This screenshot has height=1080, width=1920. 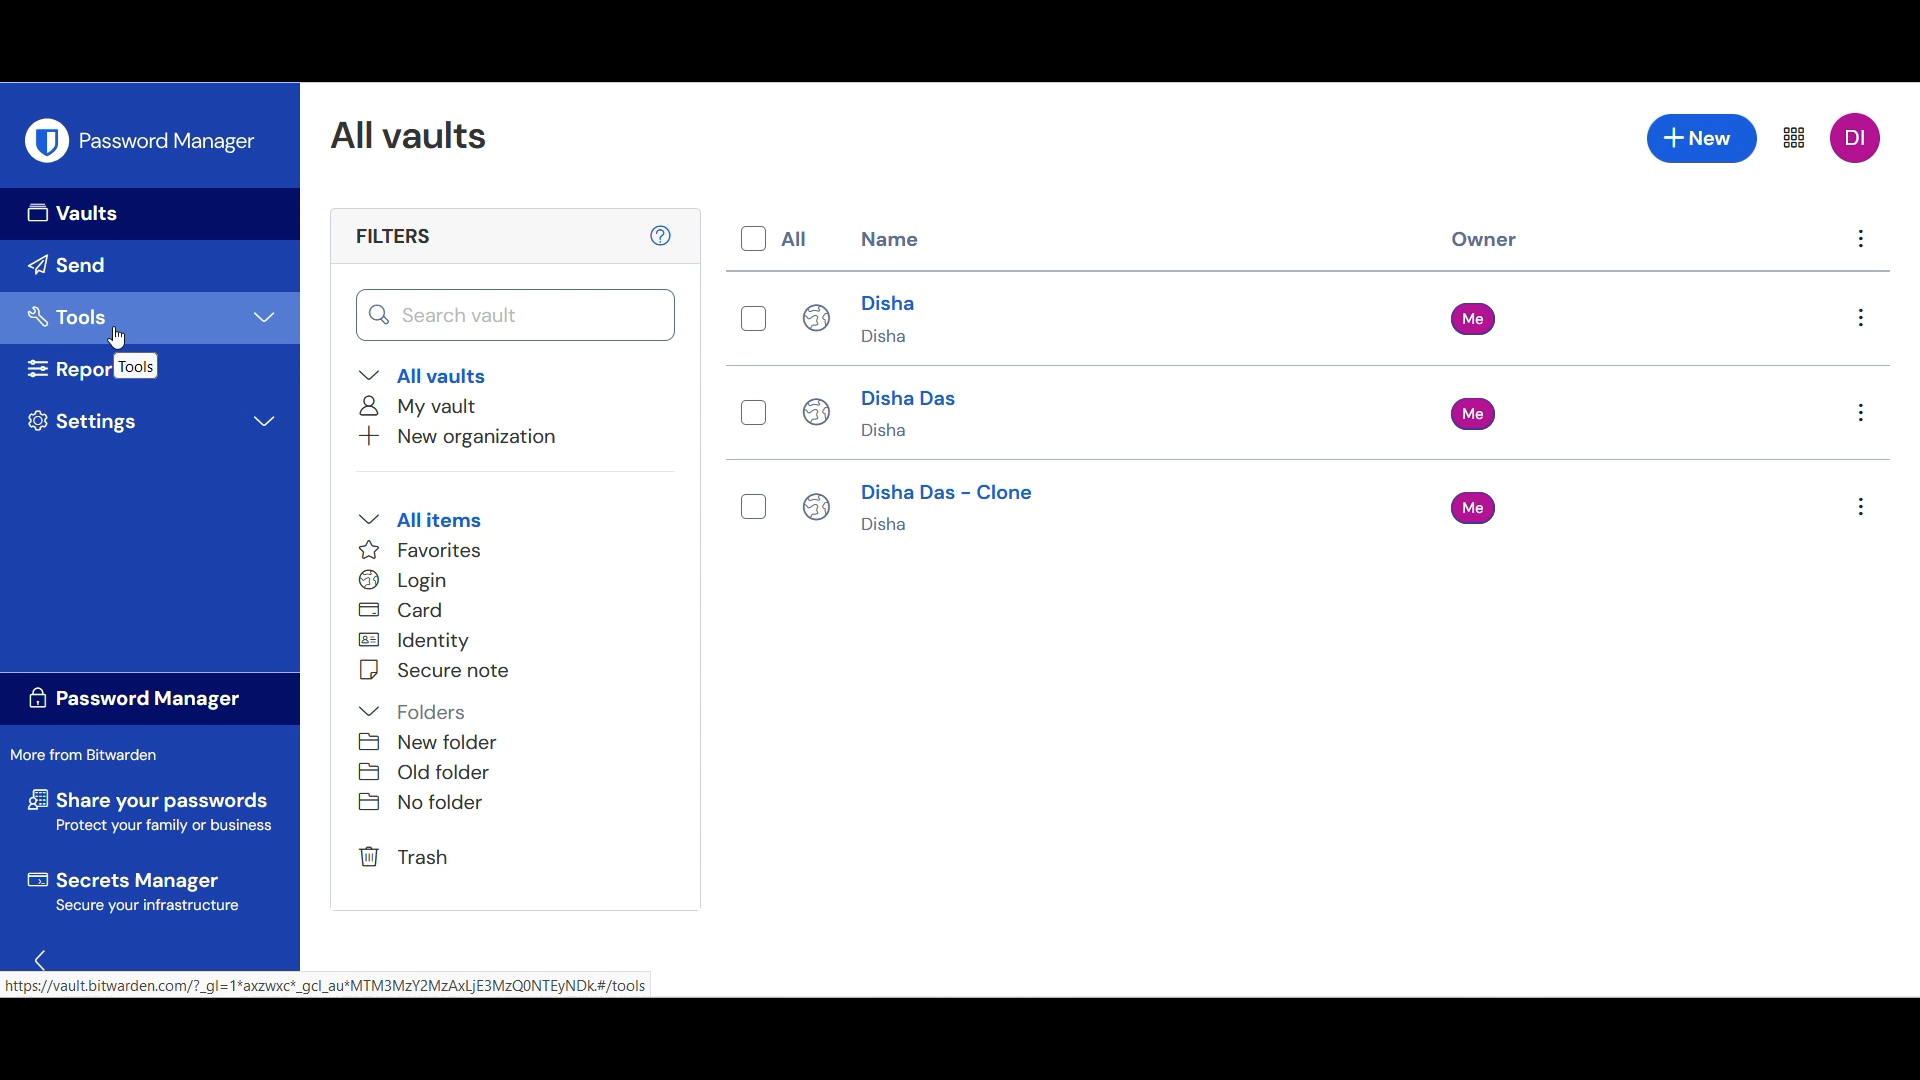 I want to click on Name column, so click(x=890, y=239).